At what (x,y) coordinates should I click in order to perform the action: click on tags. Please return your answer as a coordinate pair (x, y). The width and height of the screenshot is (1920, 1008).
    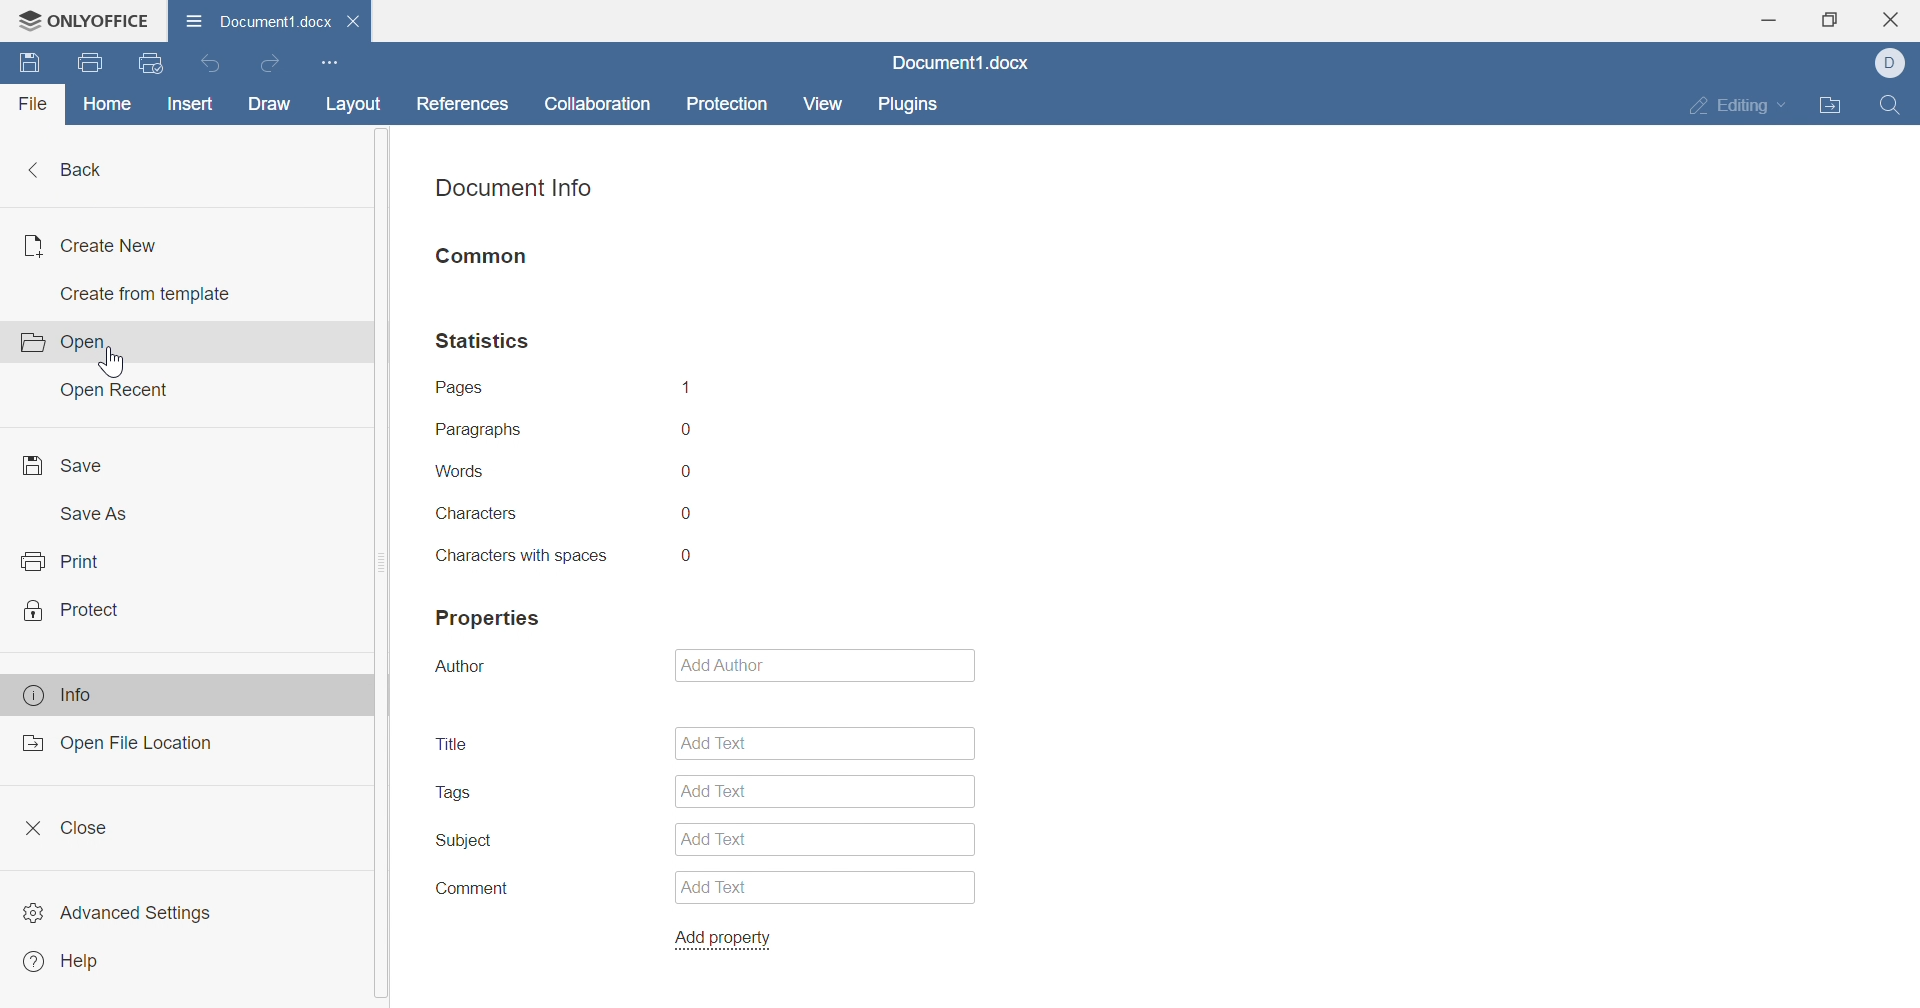
    Looking at the image, I should click on (455, 791).